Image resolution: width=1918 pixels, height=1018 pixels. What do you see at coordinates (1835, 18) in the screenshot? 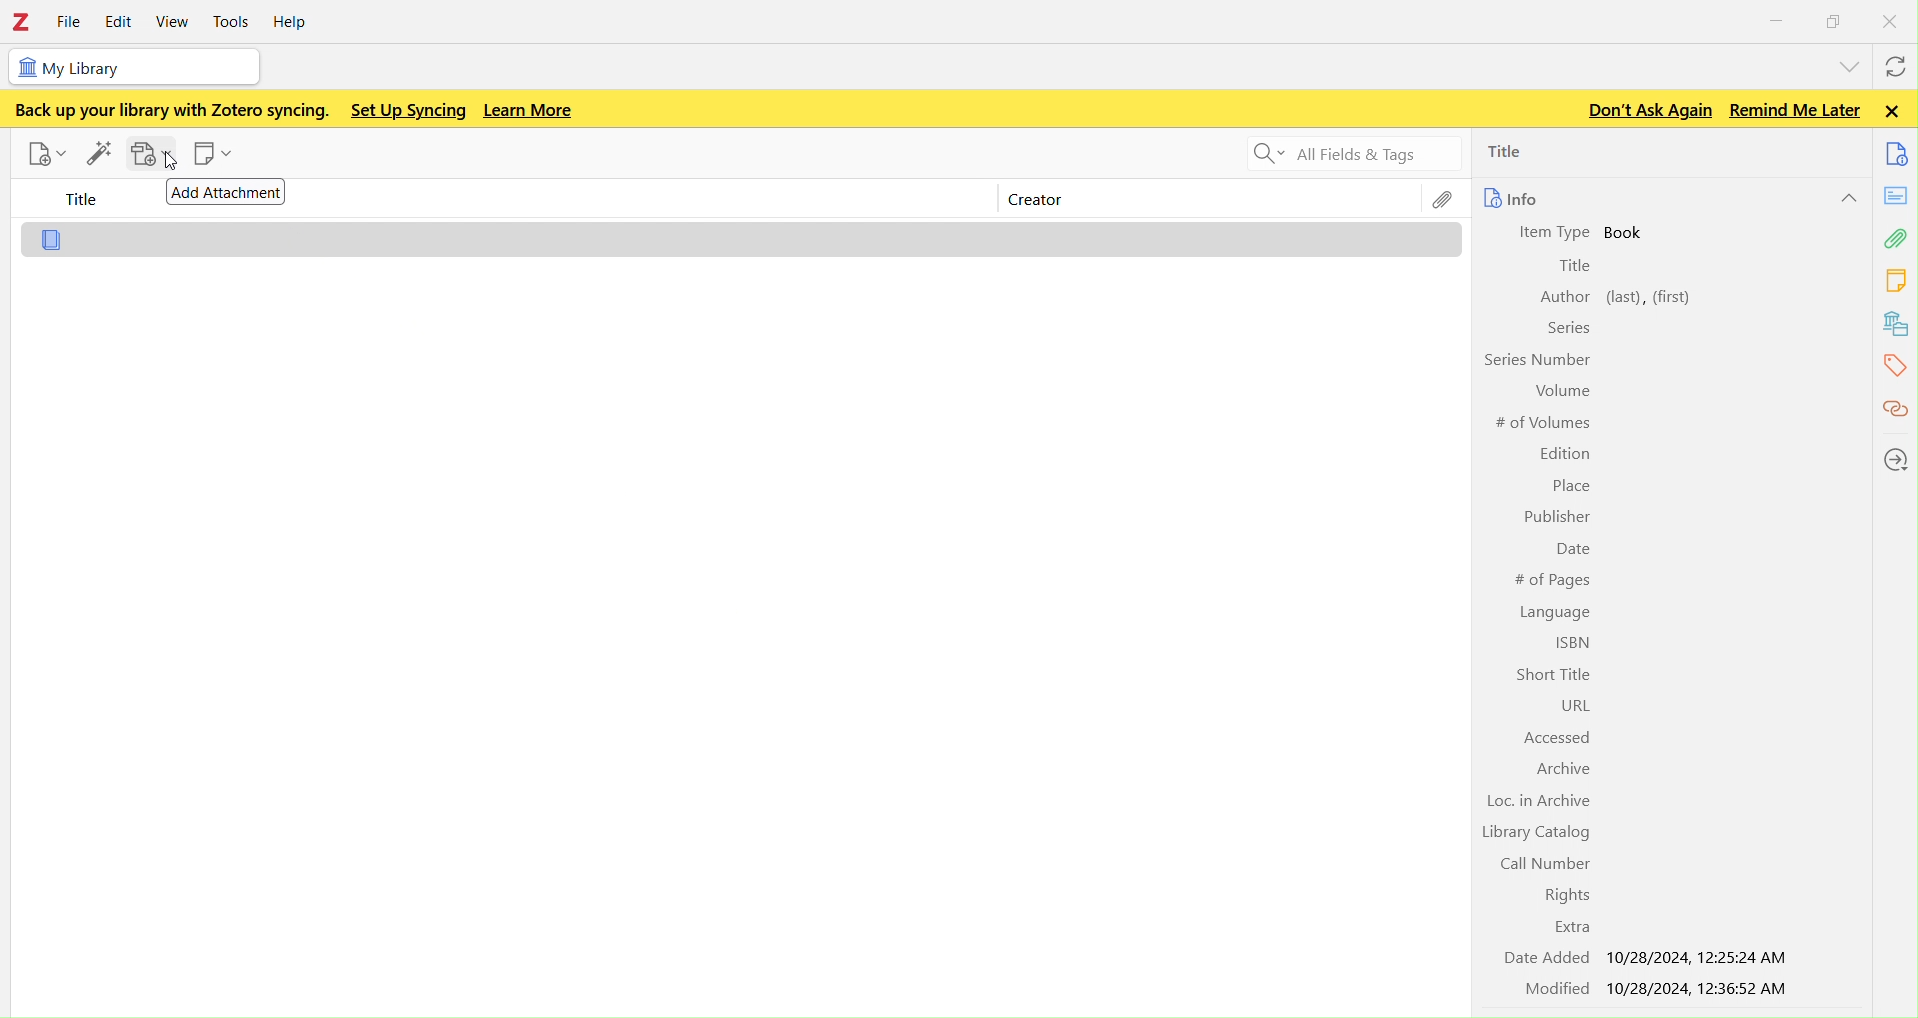
I see `windows` at bounding box center [1835, 18].